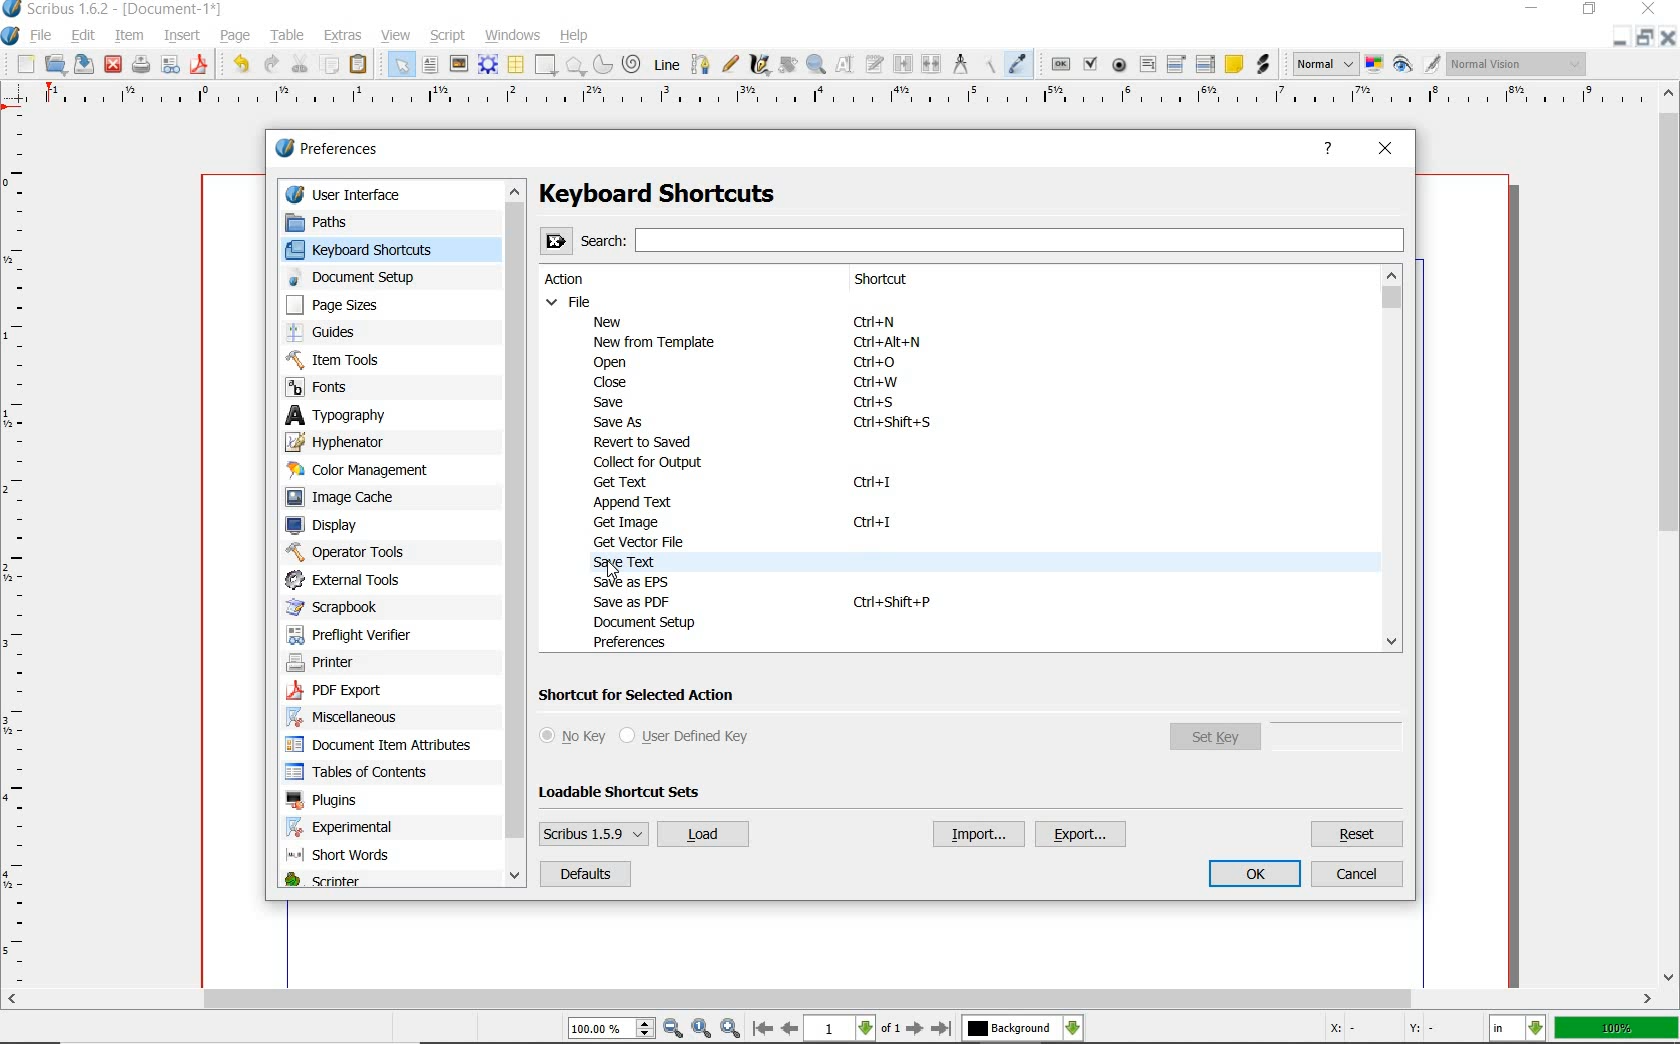  I want to click on new, so click(614, 321).